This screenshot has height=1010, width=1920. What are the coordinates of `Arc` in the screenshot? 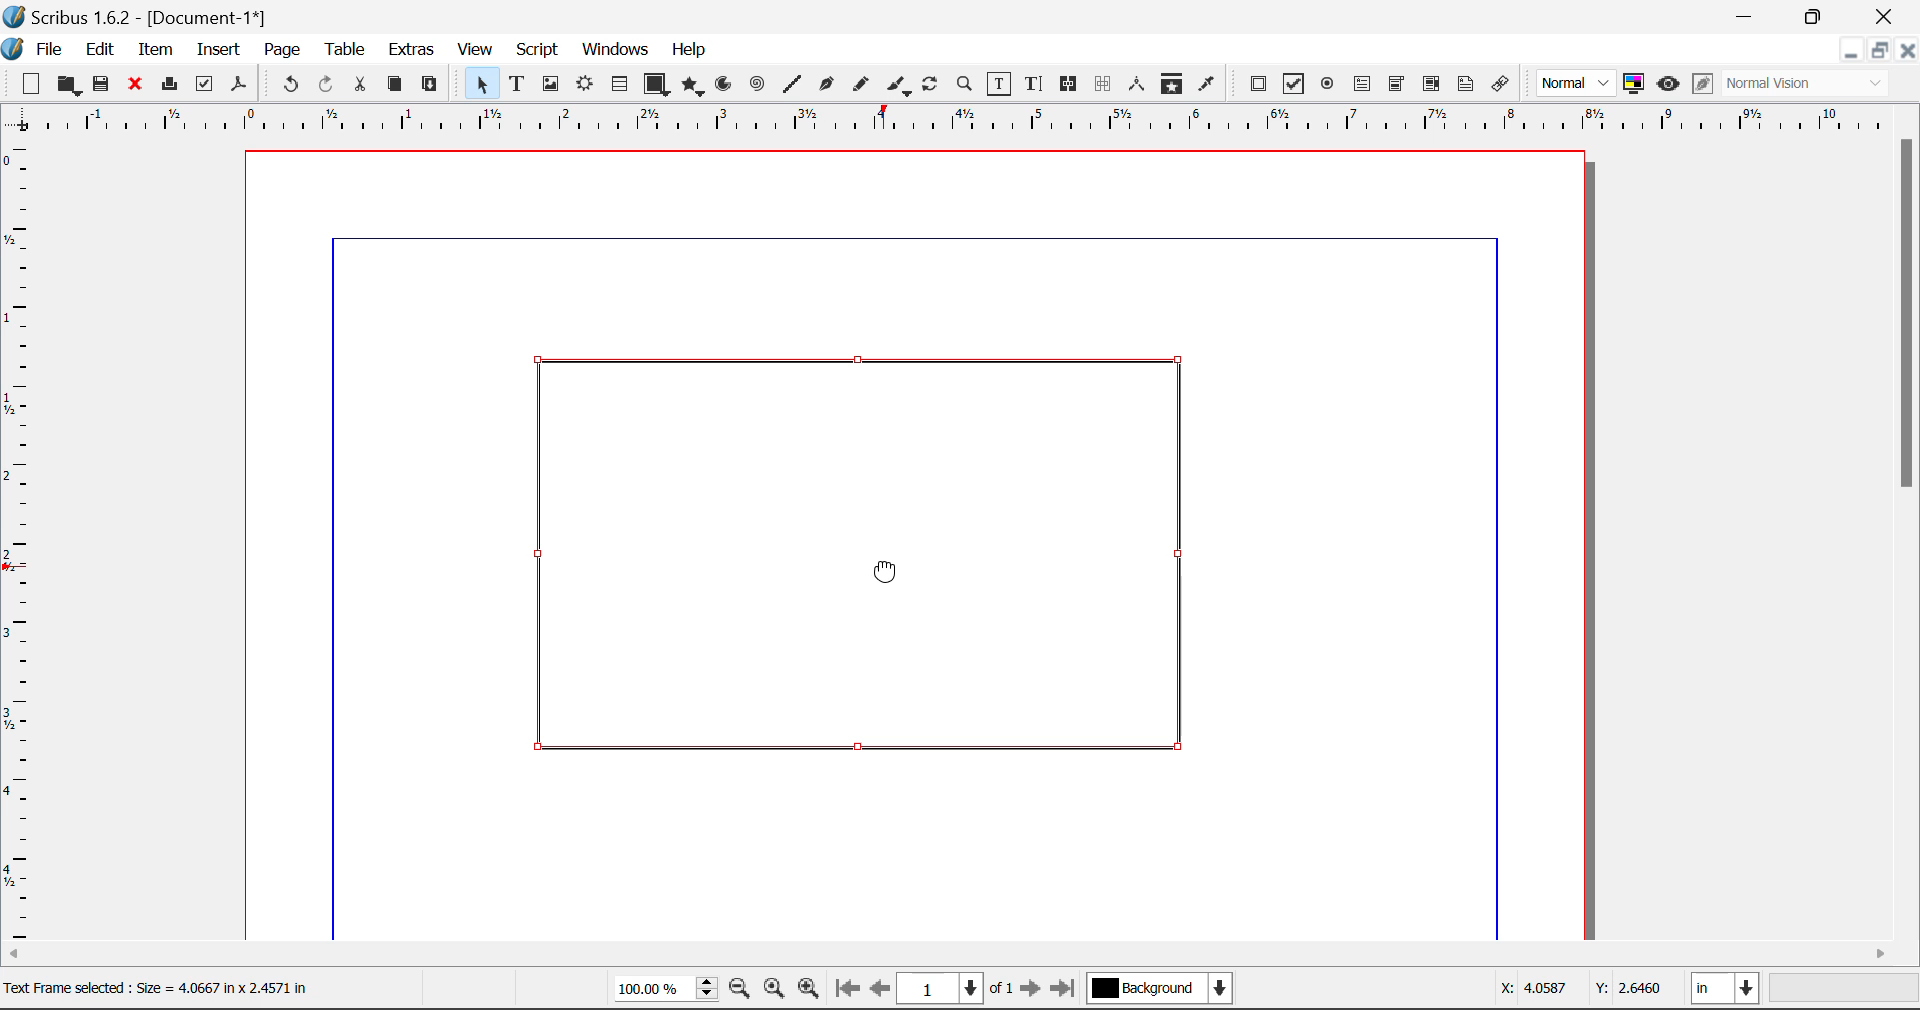 It's located at (725, 86).